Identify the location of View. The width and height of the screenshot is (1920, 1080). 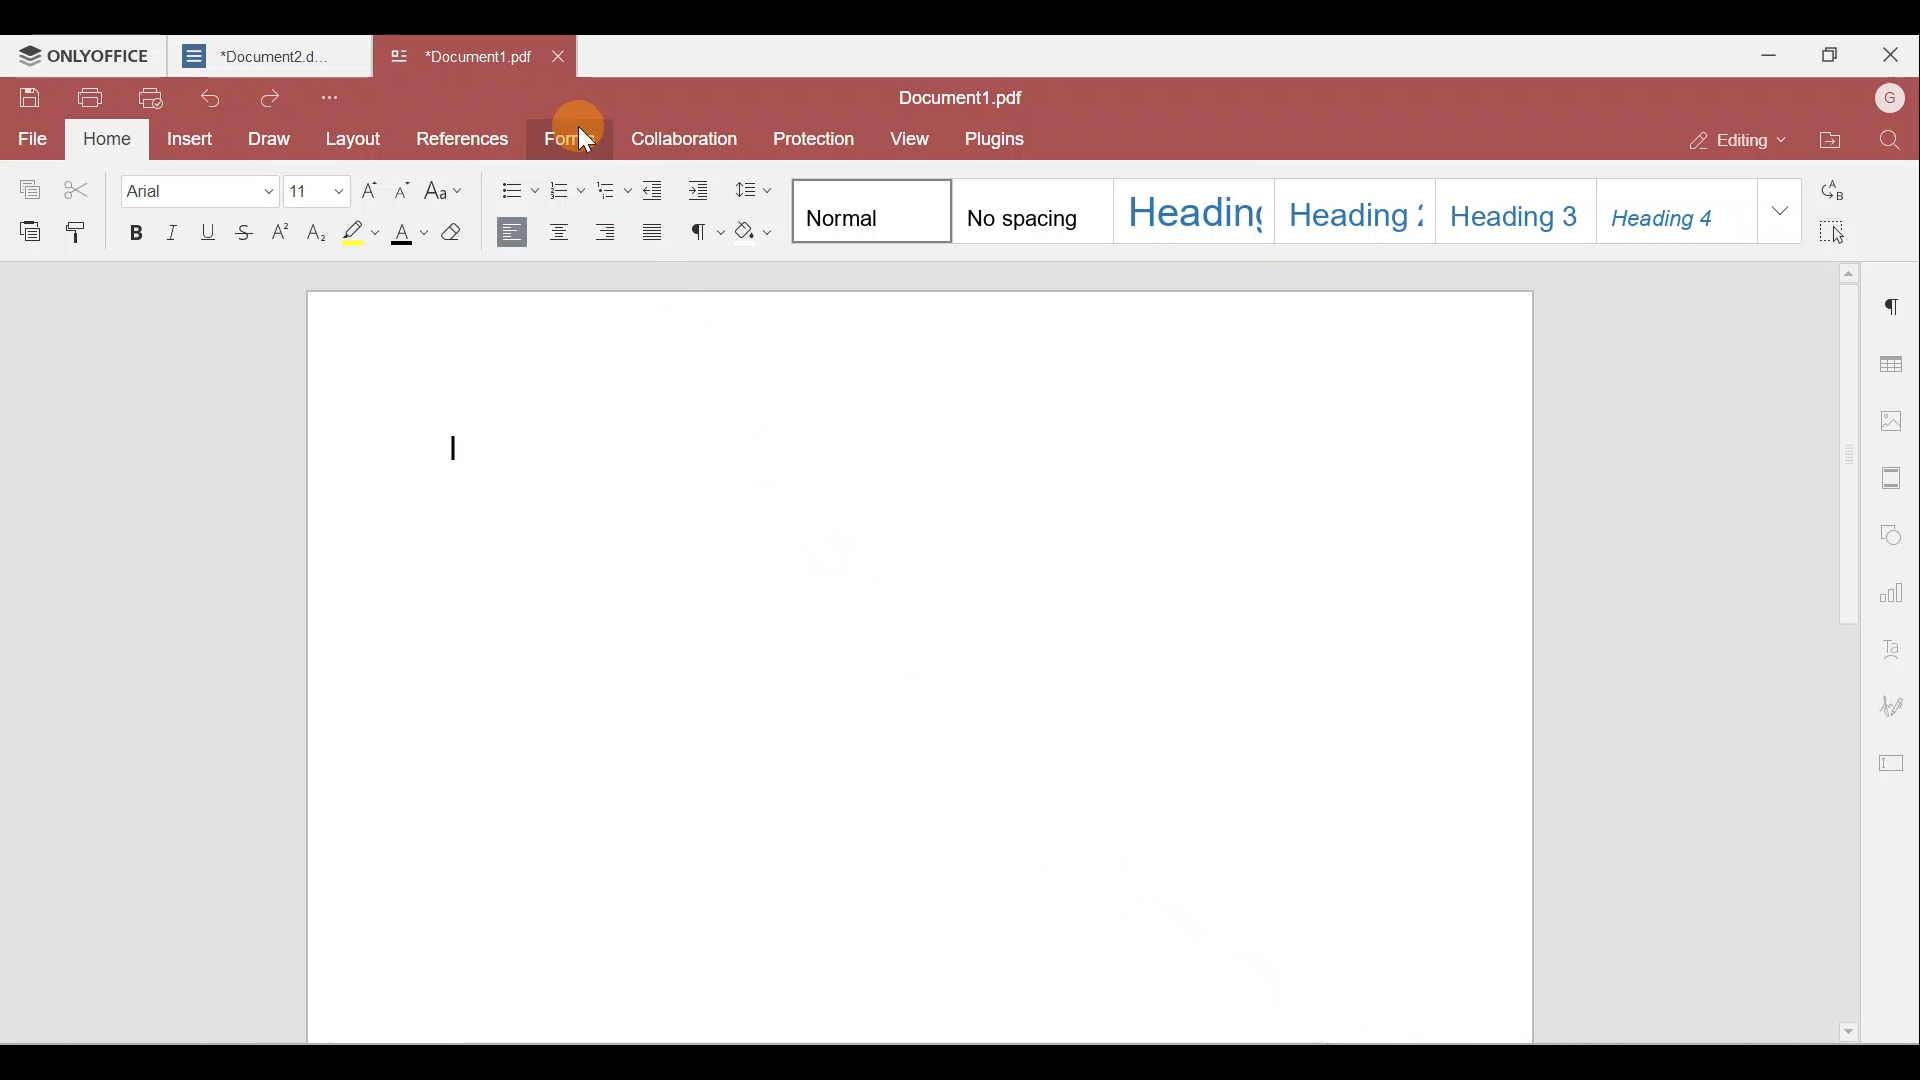
(911, 141).